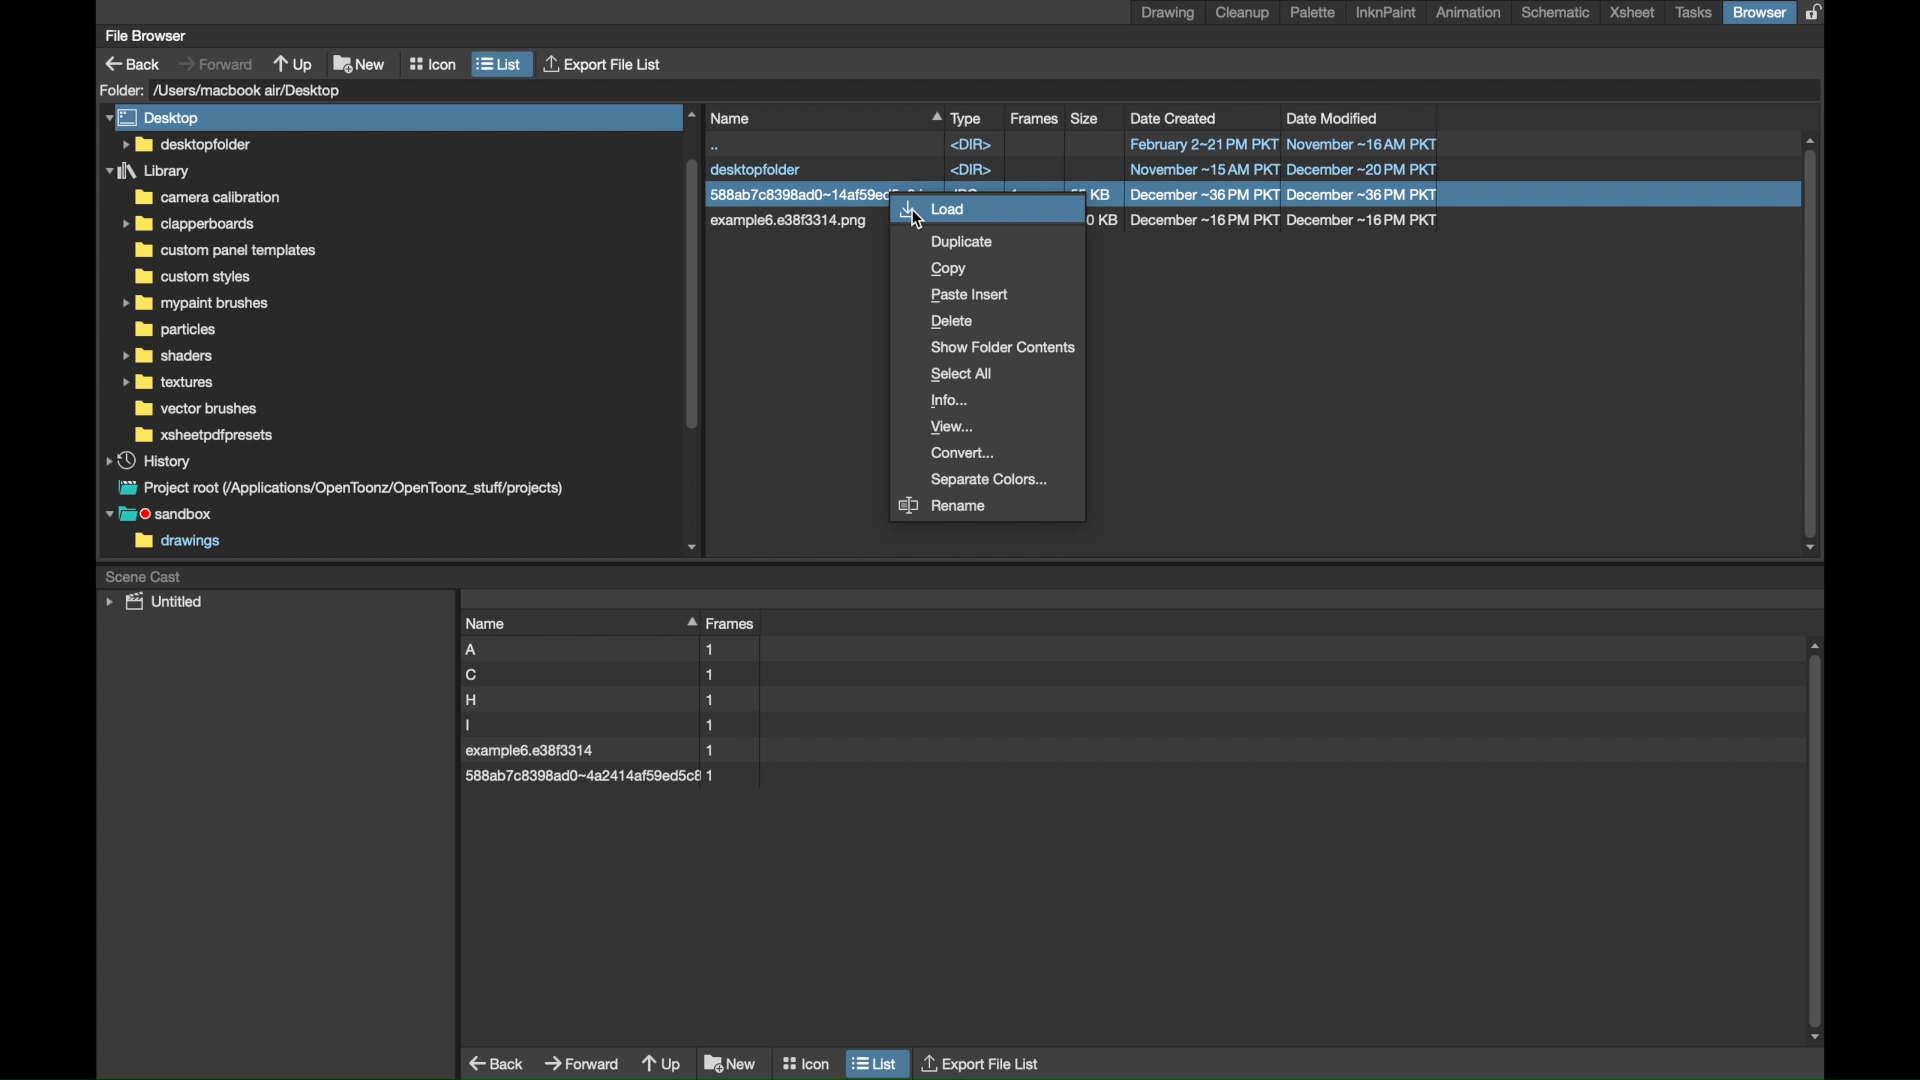 This screenshot has width=1920, height=1080. Describe the element at coordinates (1470, 12) in the screenshot. I see `animation` at that location.